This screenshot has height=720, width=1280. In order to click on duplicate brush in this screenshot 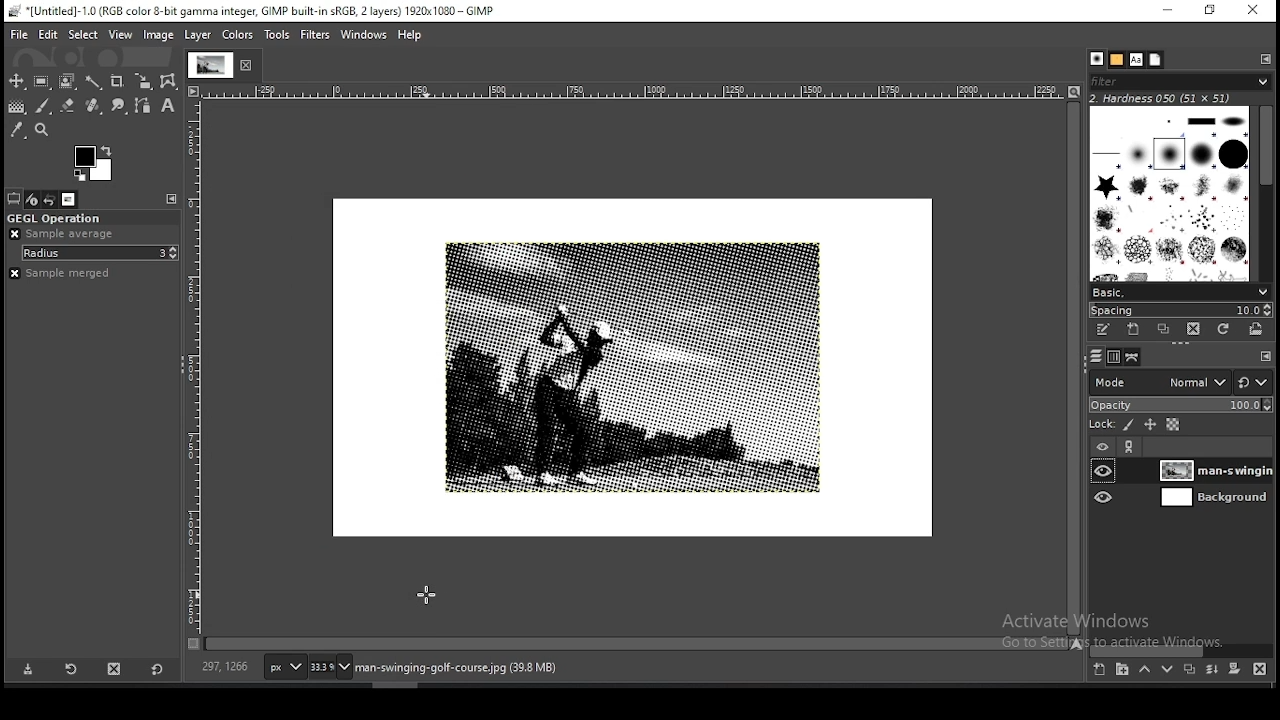, I will do `click(1162, 330)`.